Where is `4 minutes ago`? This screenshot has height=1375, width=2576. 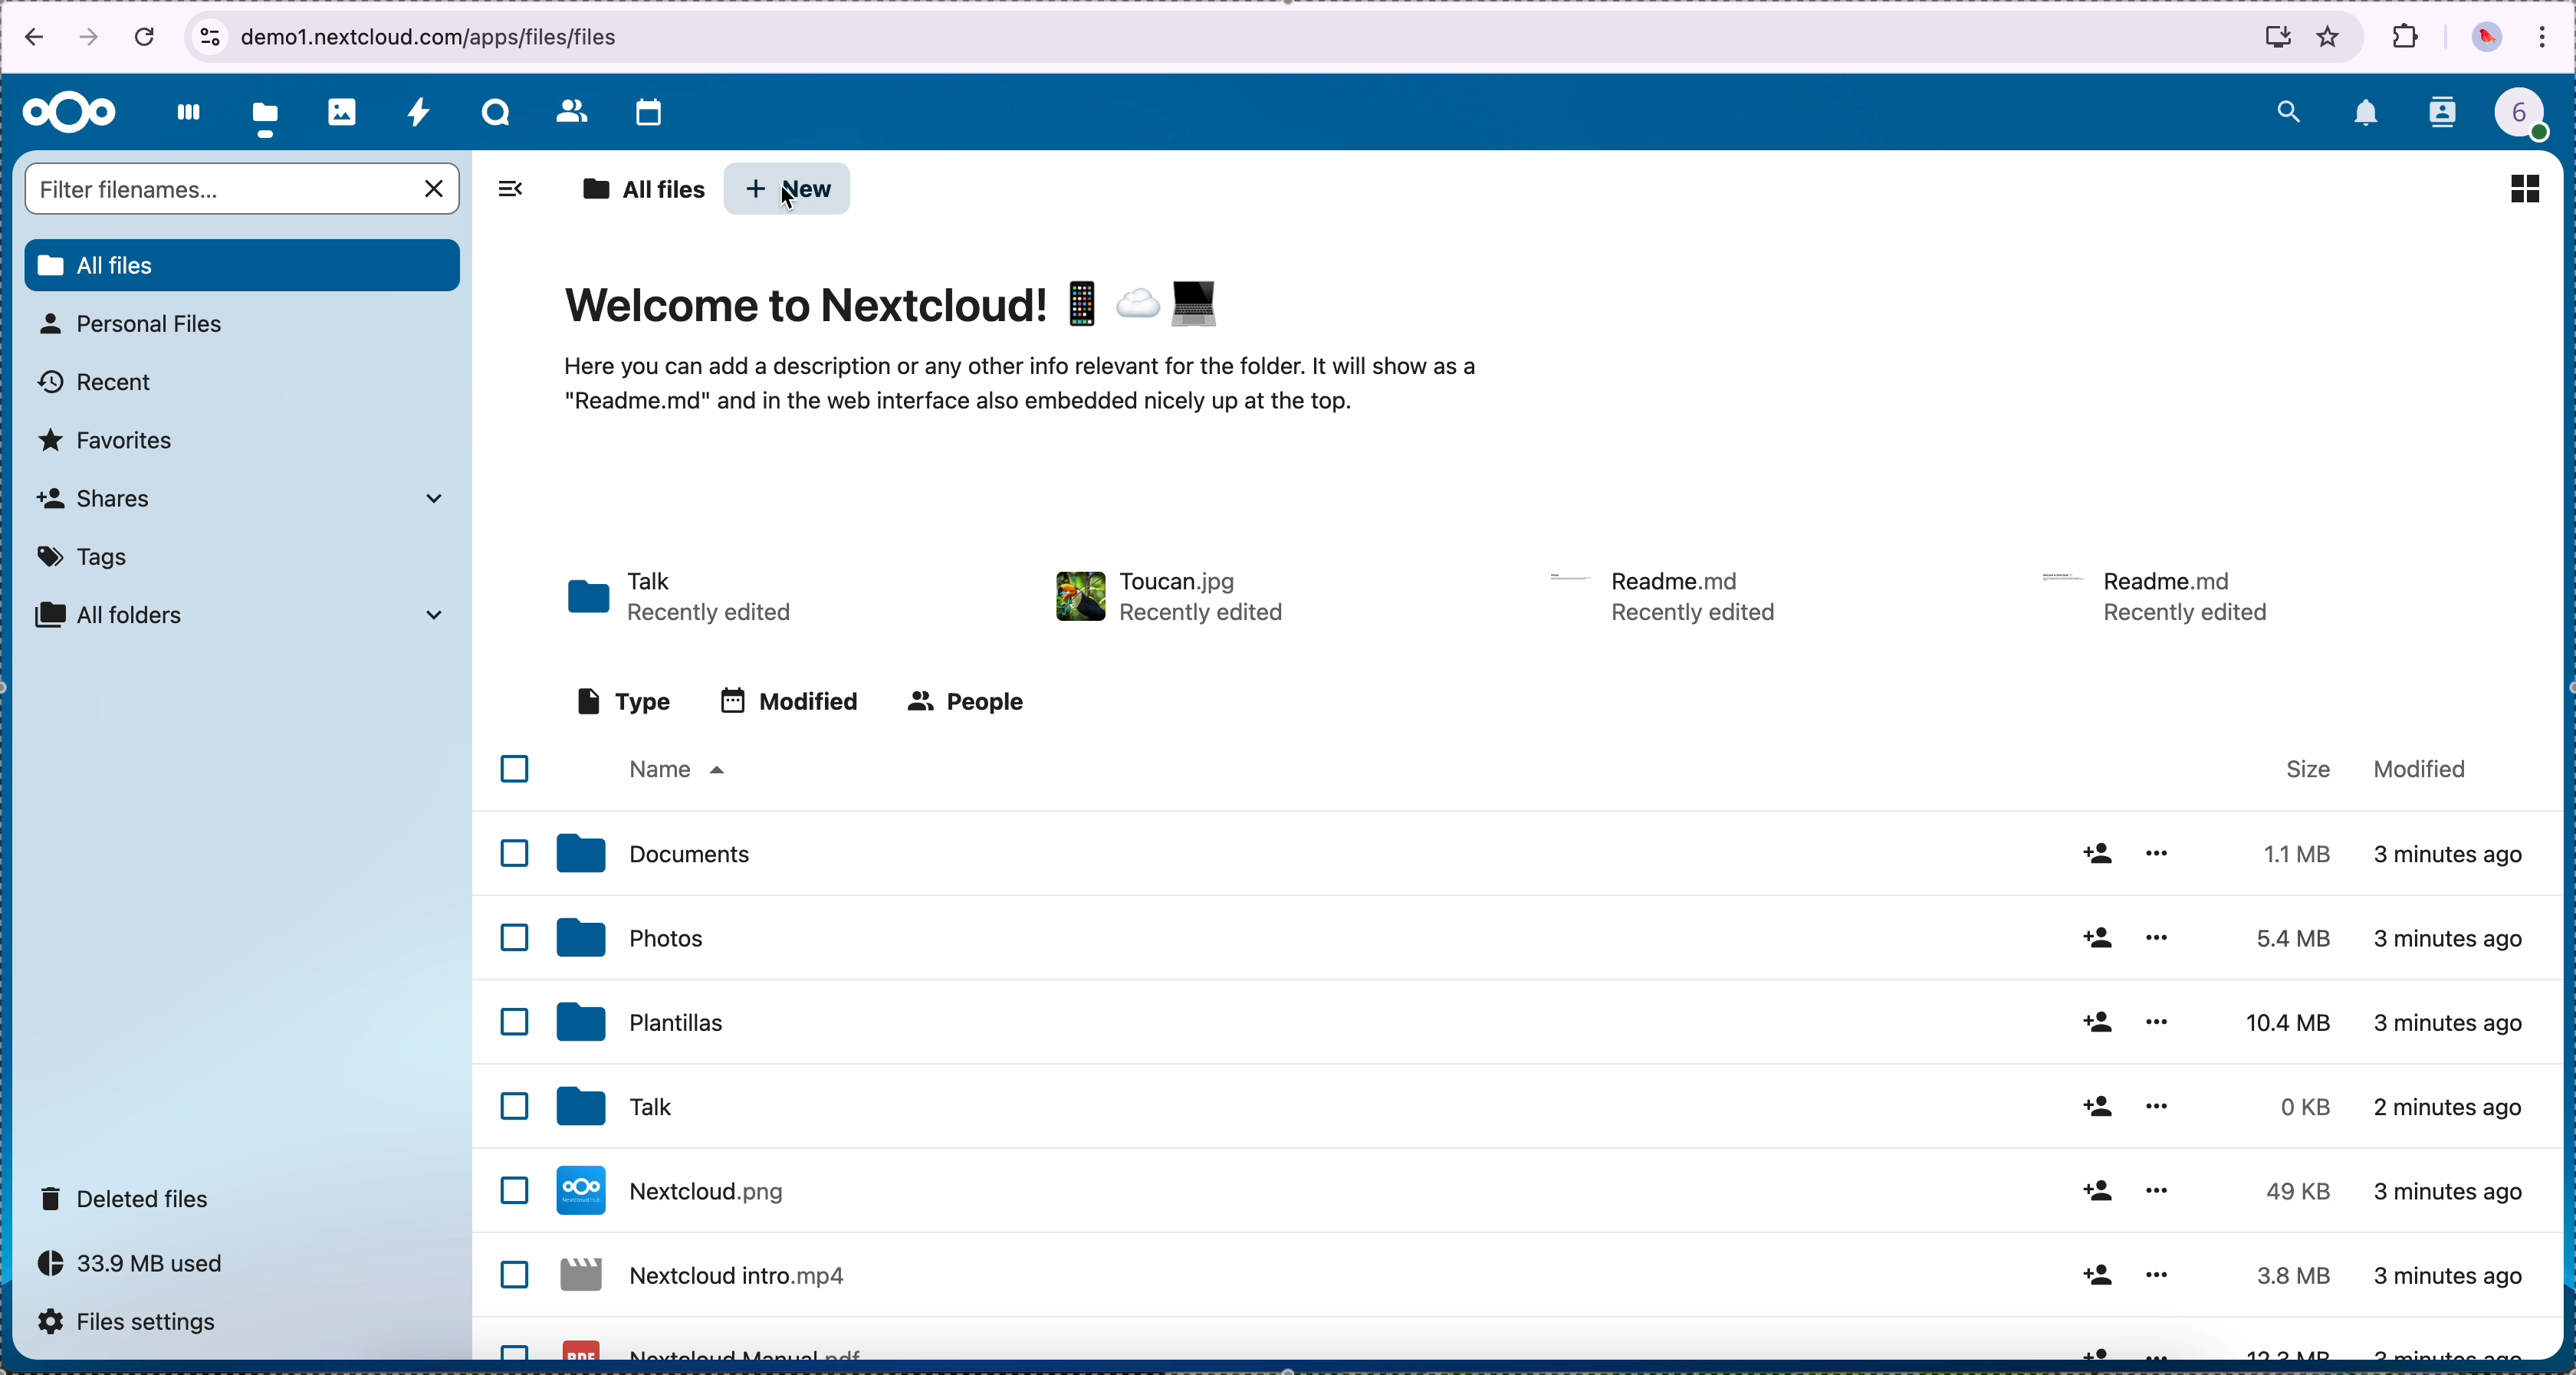
4 minutes ago is located at coordinates (2460, 1190).